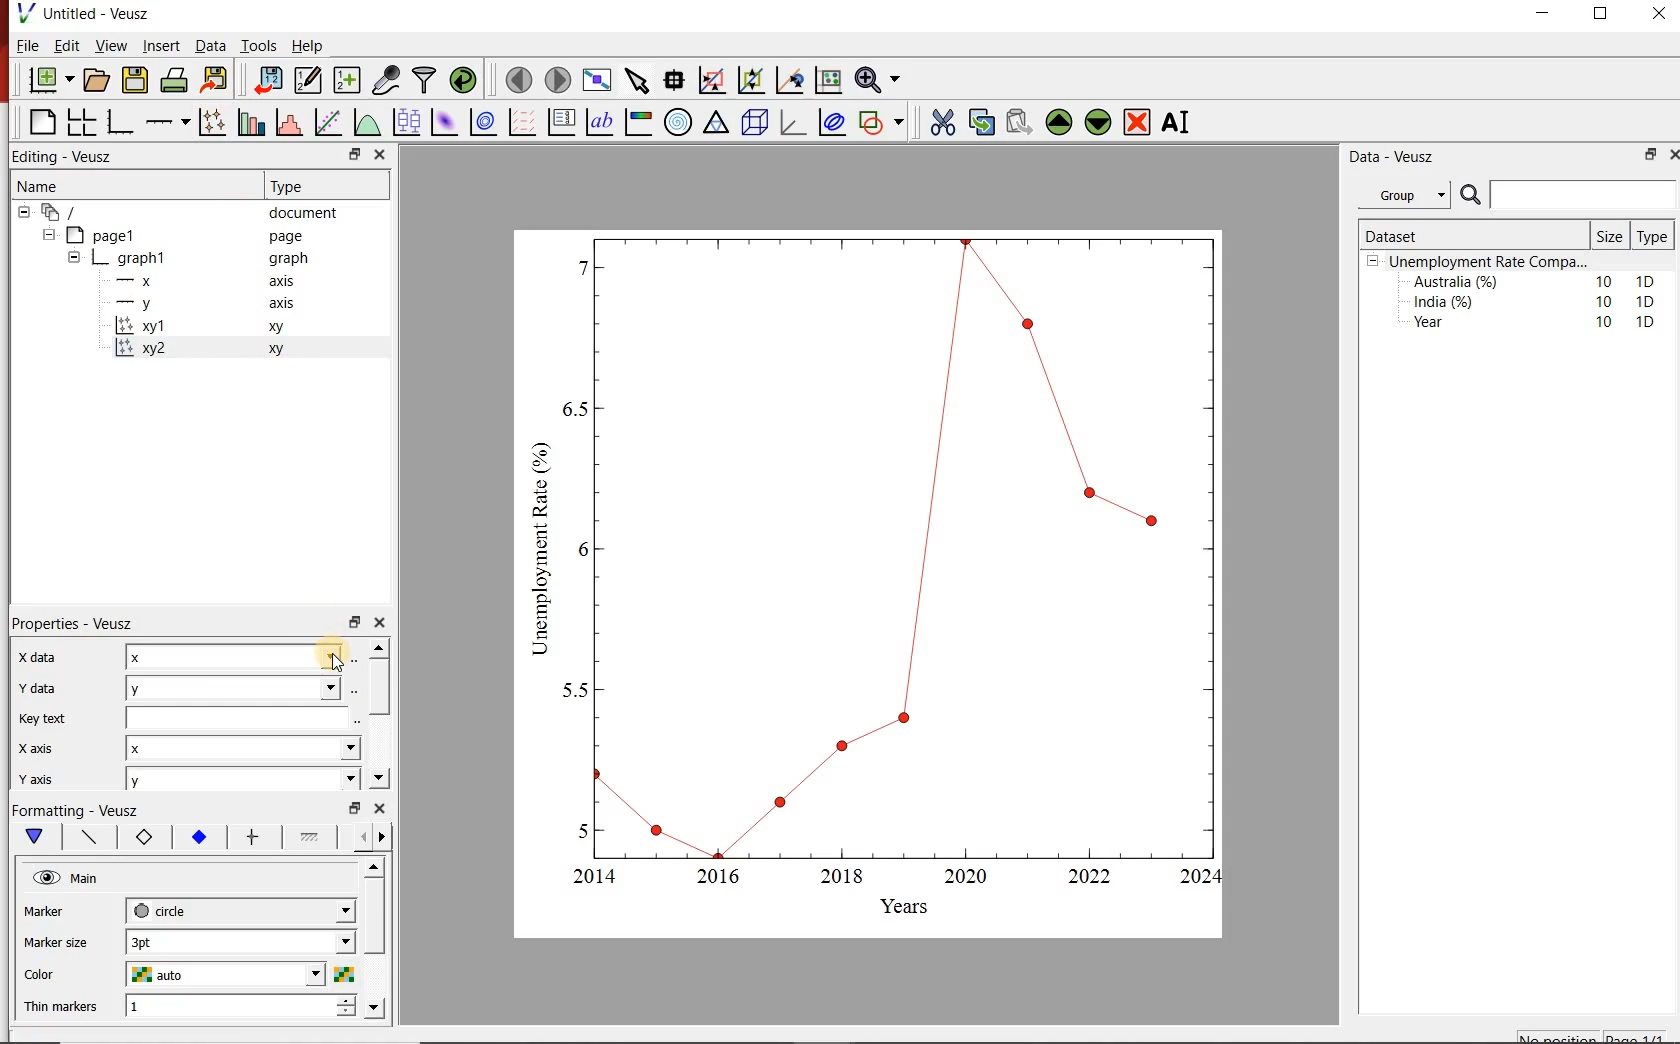  What do you see at coordinates (343, 974) in the screenshot?
I see `choose color` at bounding box center [343, 974].